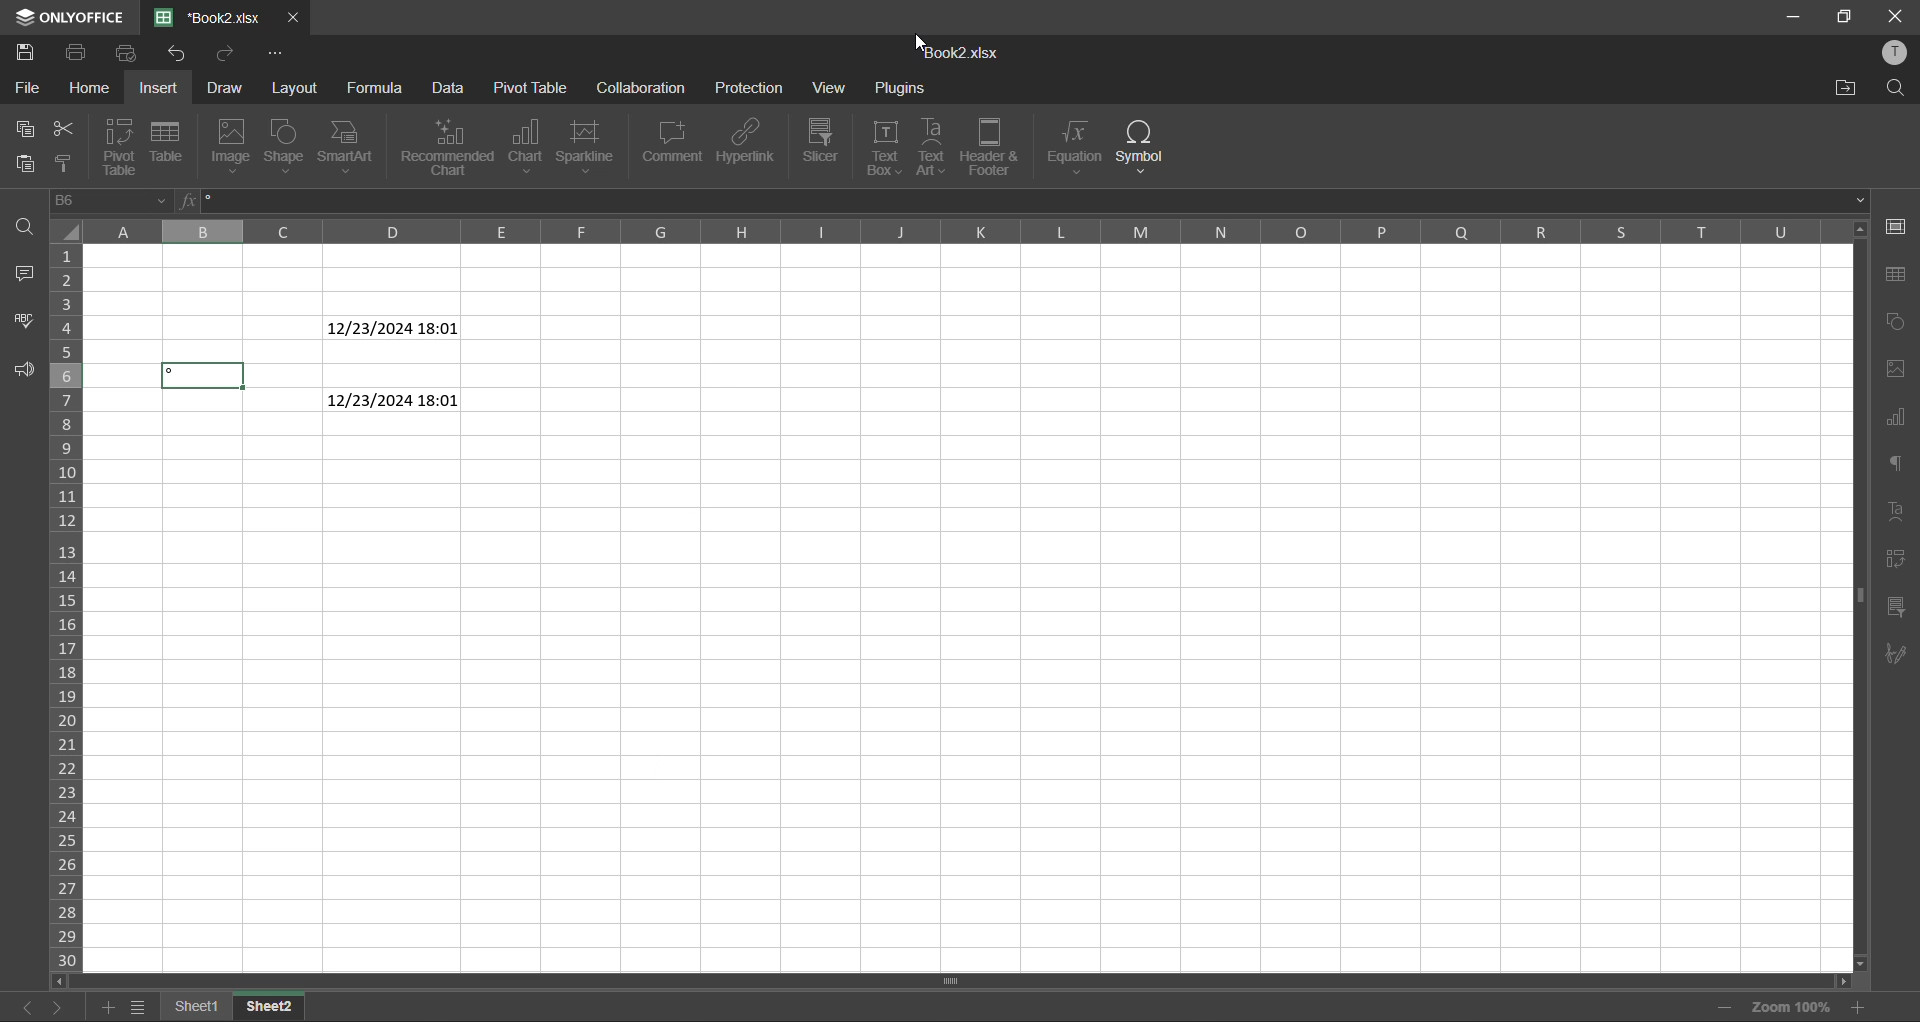  What do you see at coordinates (528, 147) in the screenshot?
I see `chart` at bounding box center [528, 147].